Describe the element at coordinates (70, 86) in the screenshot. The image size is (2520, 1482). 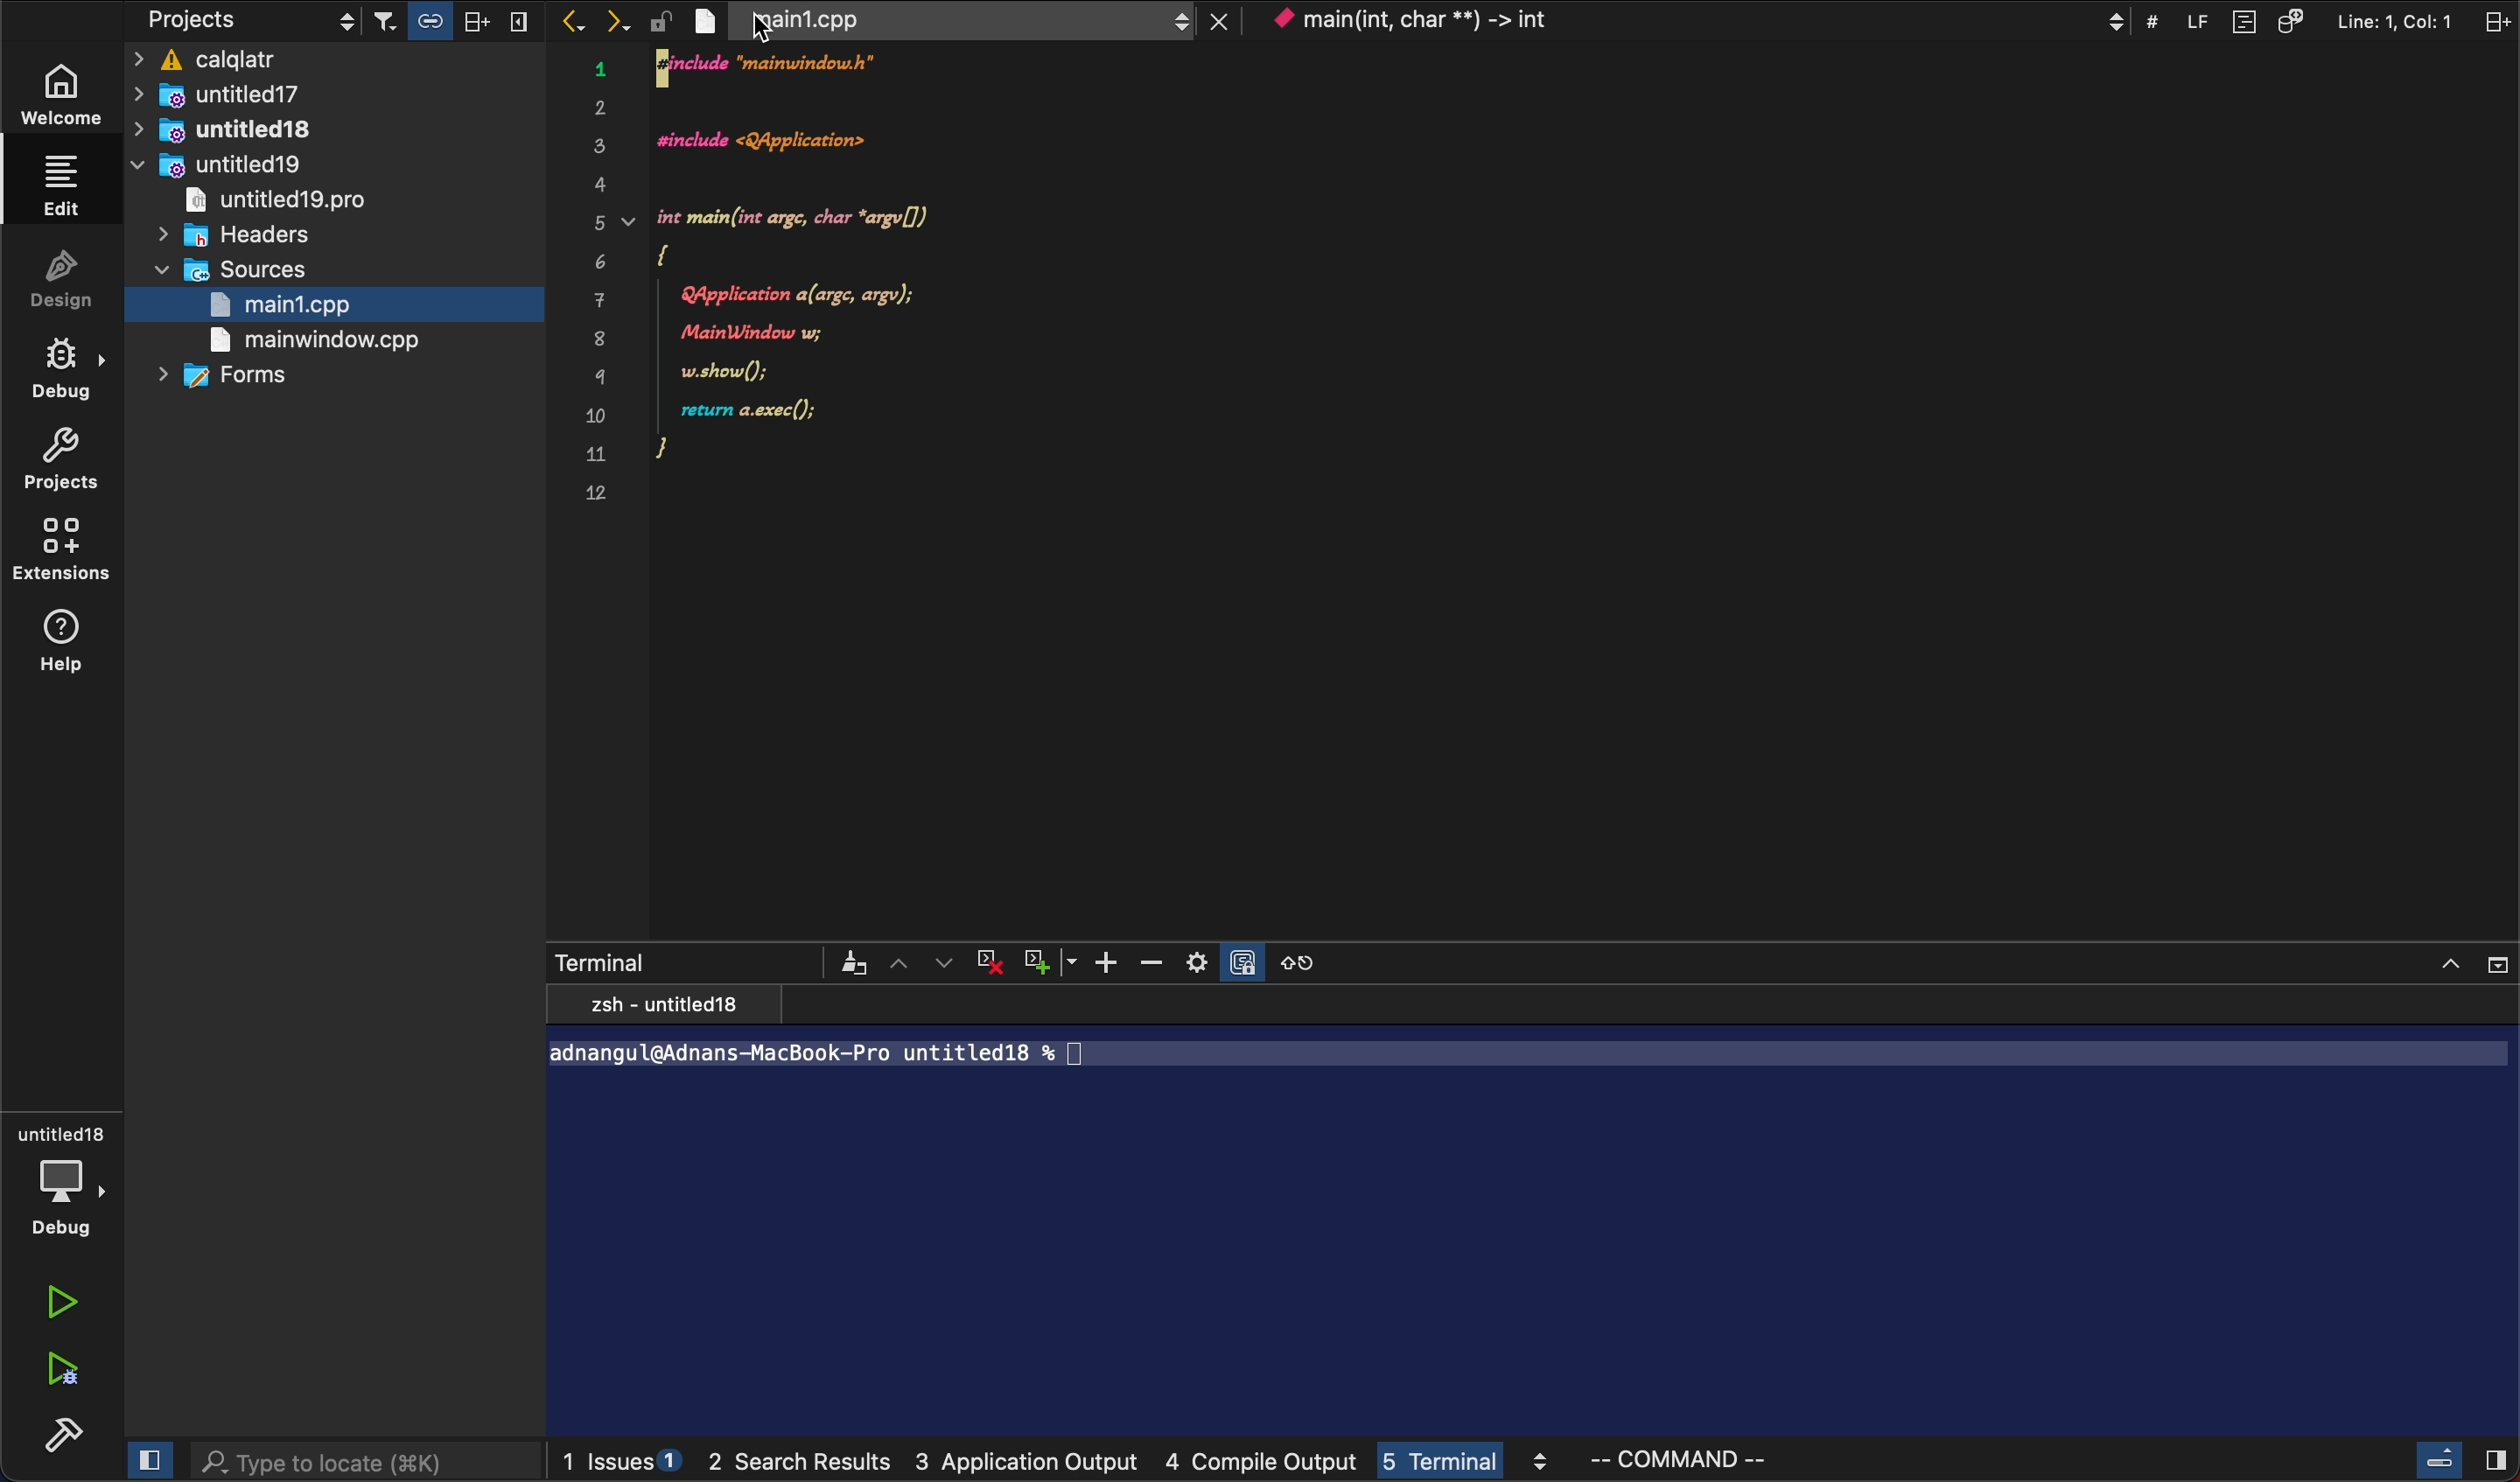
I see `welcome` at that location.